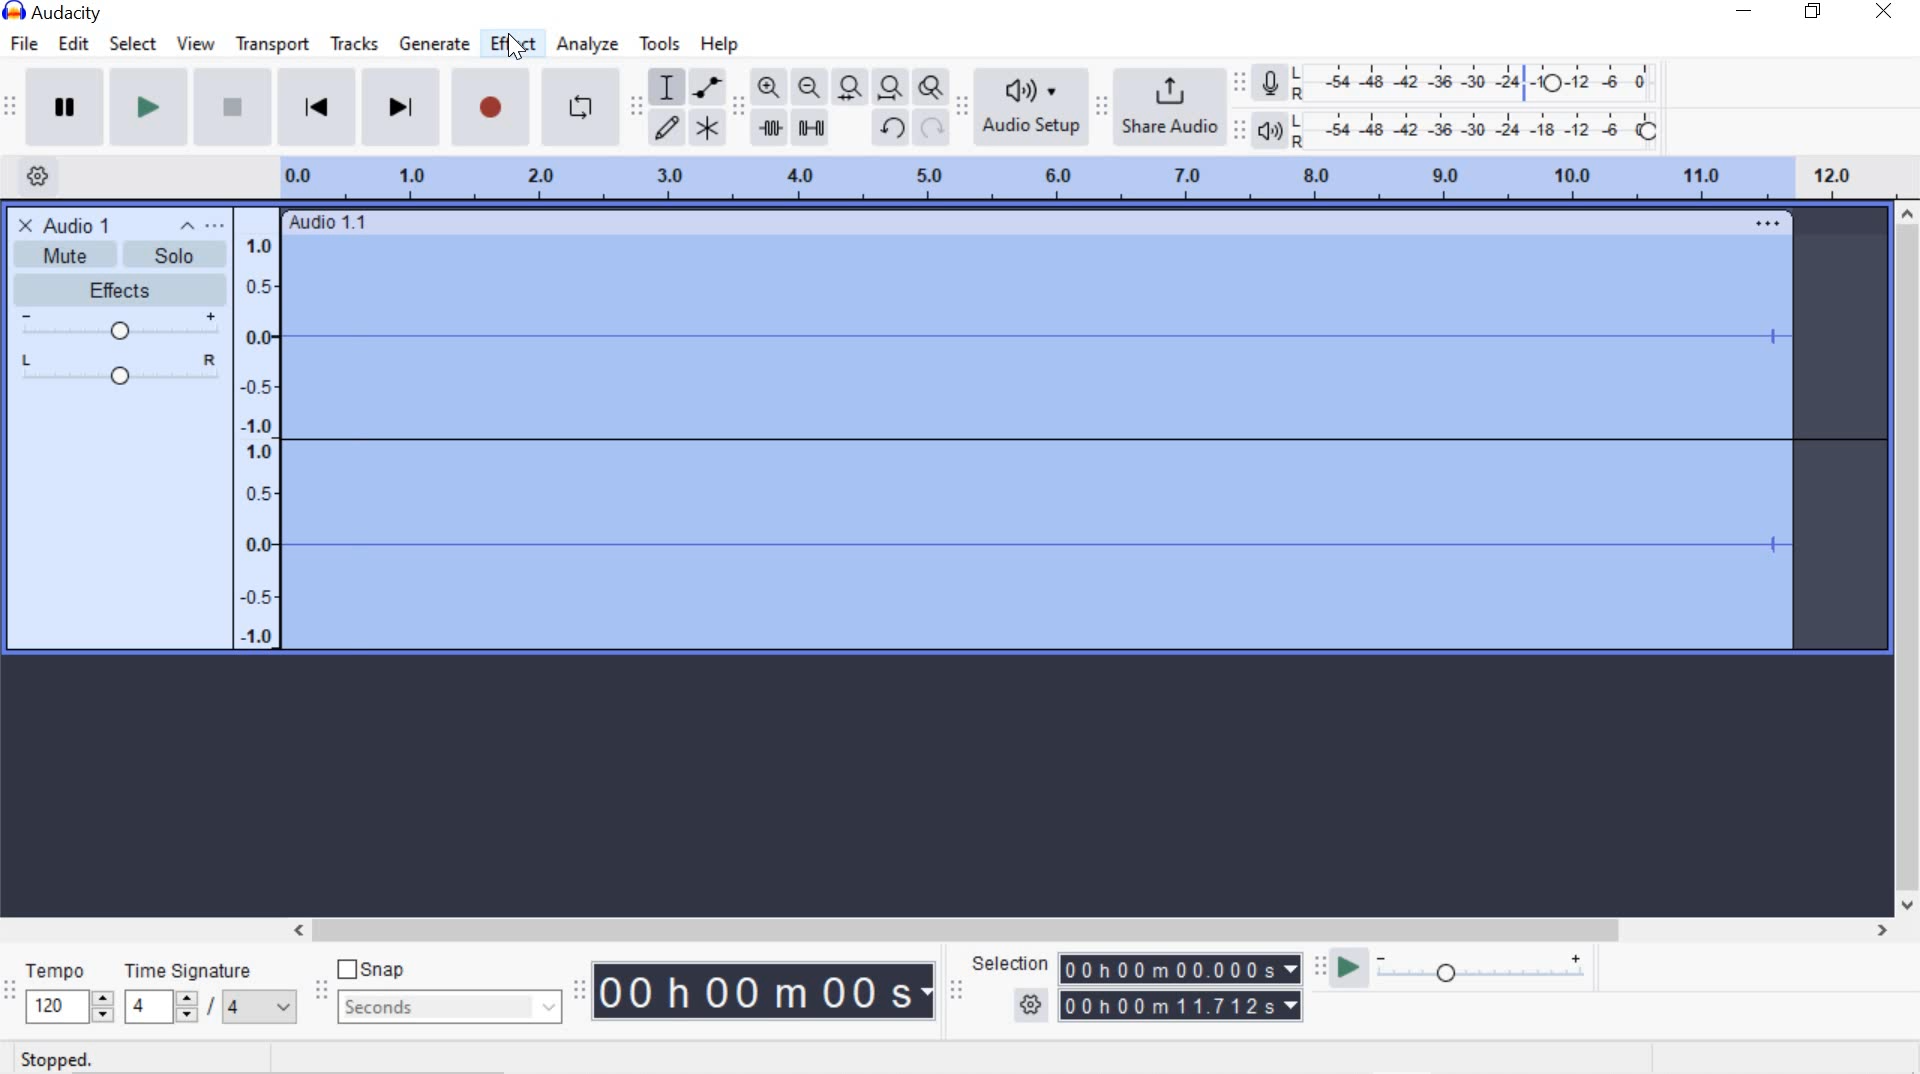  Describe the element at coordinates (28, 43) in the screenshot. I see `file` at that location.